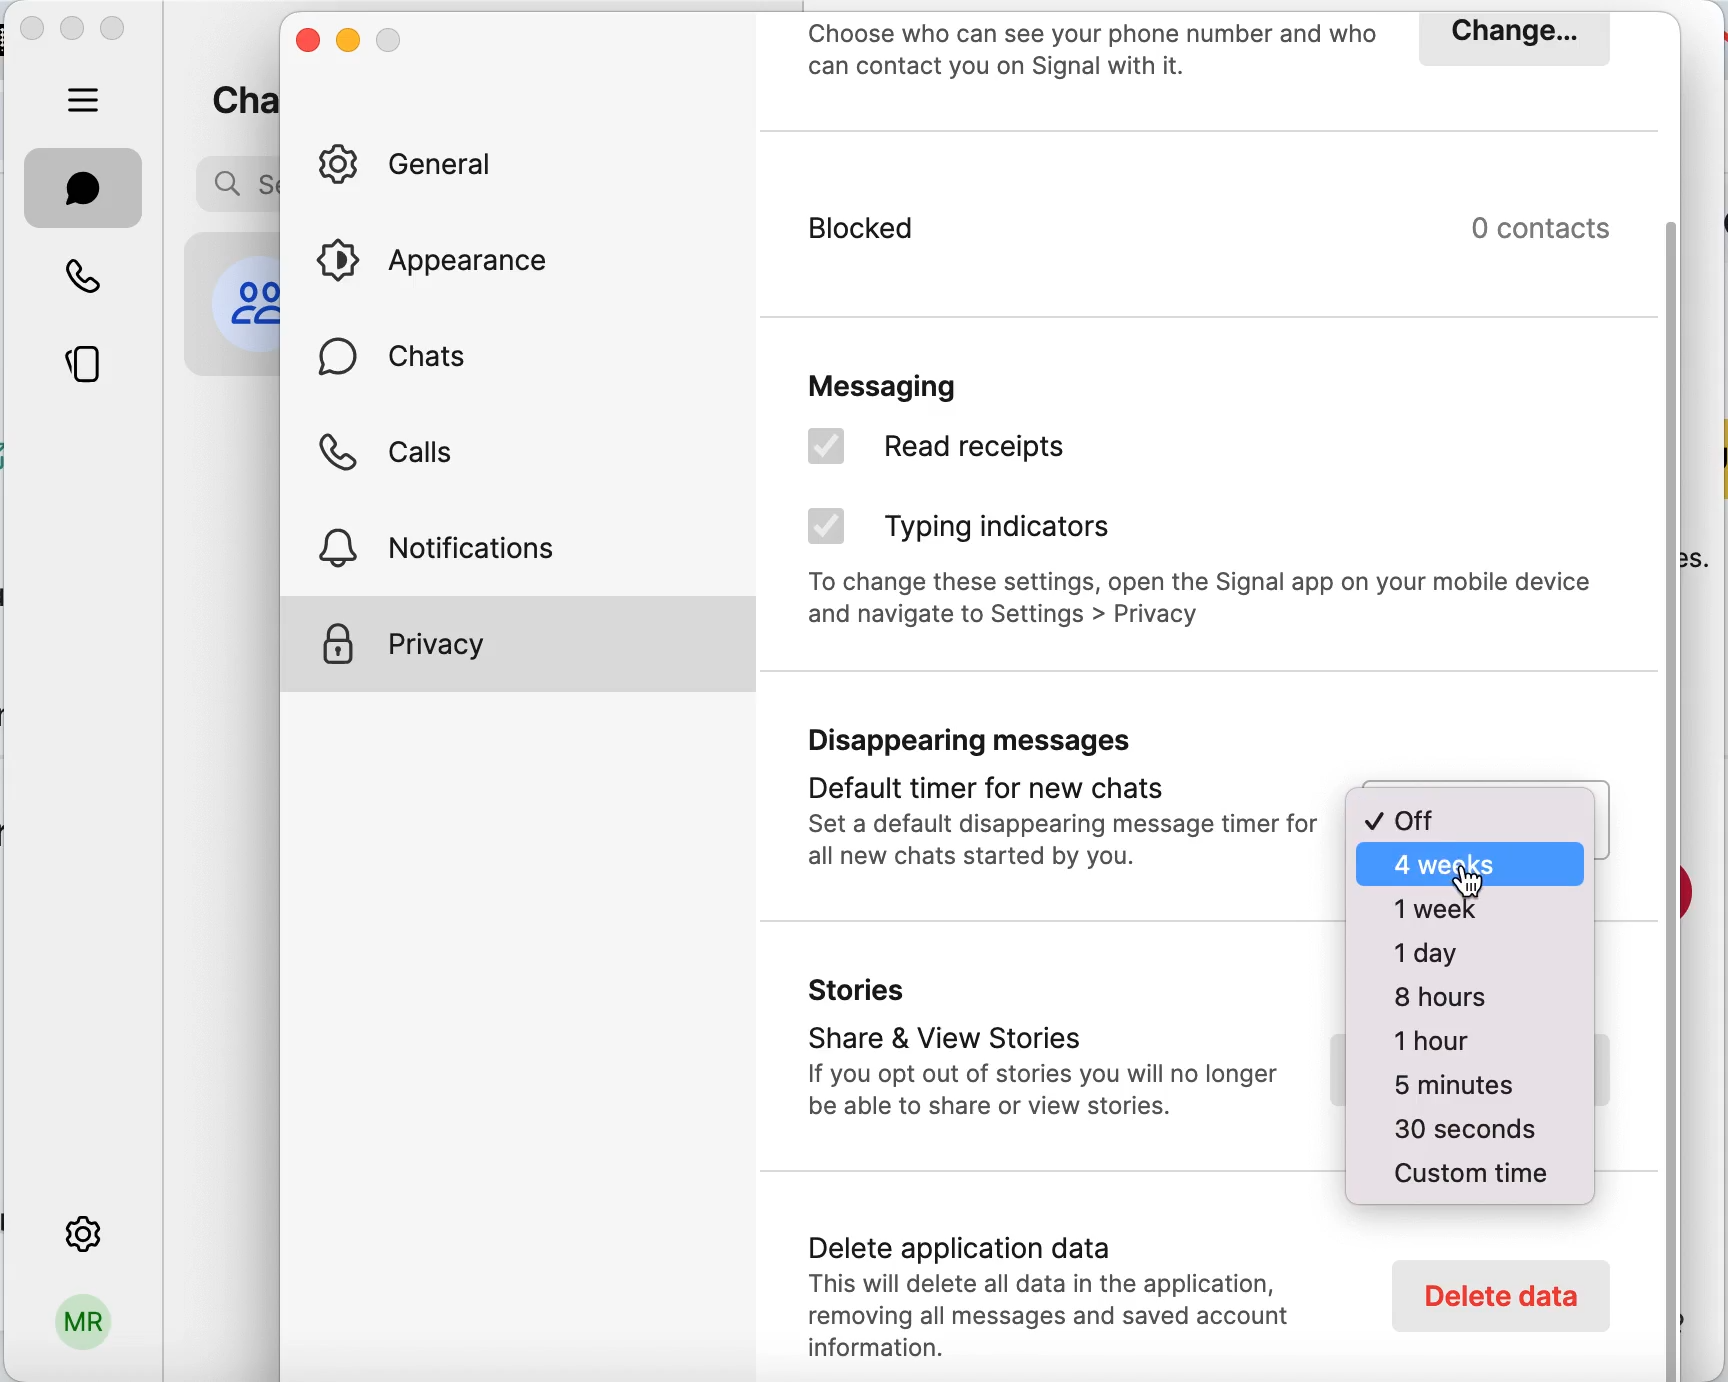  Describe the element at coordinates (348, 42) in the screenshot. I see `minimize` at that location.